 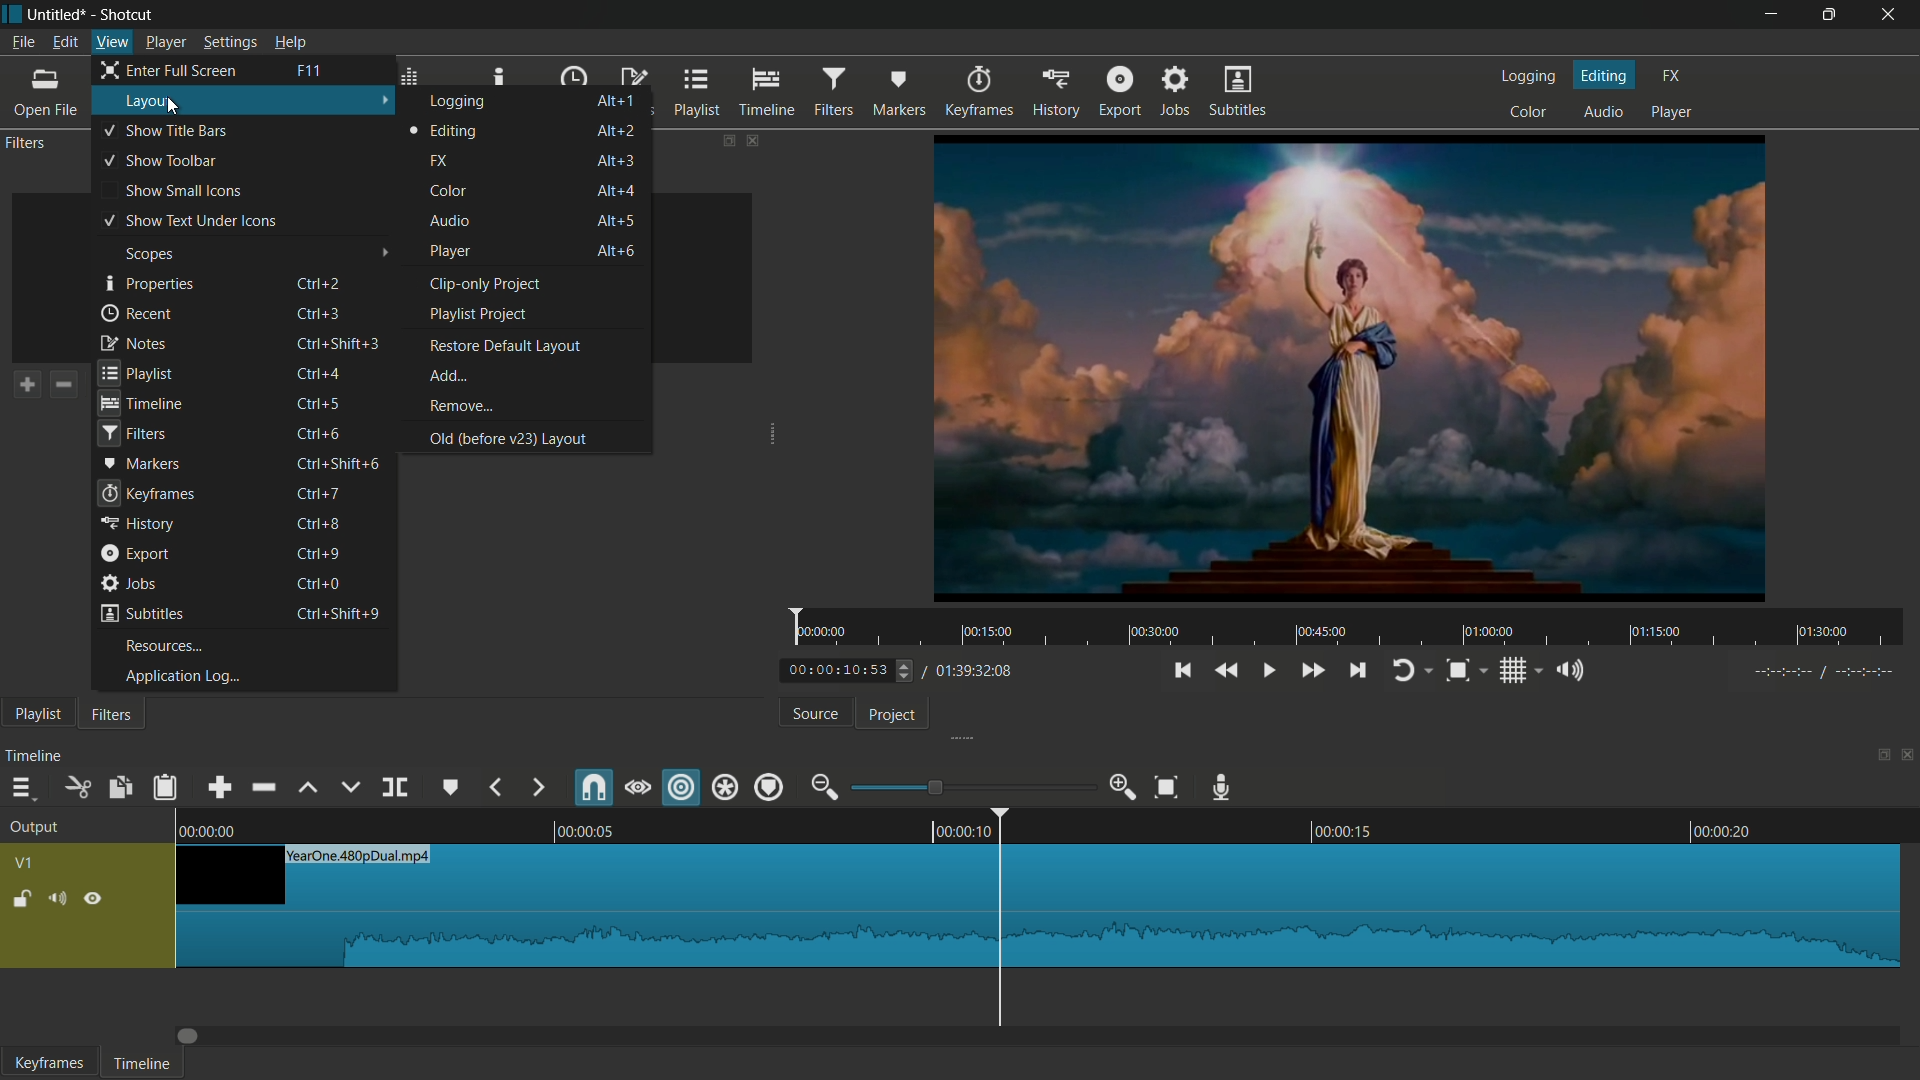 What do you see at coordinates (160, 162) in the screenshot?
I see `show toolbar` at bounding box center [160, 162].